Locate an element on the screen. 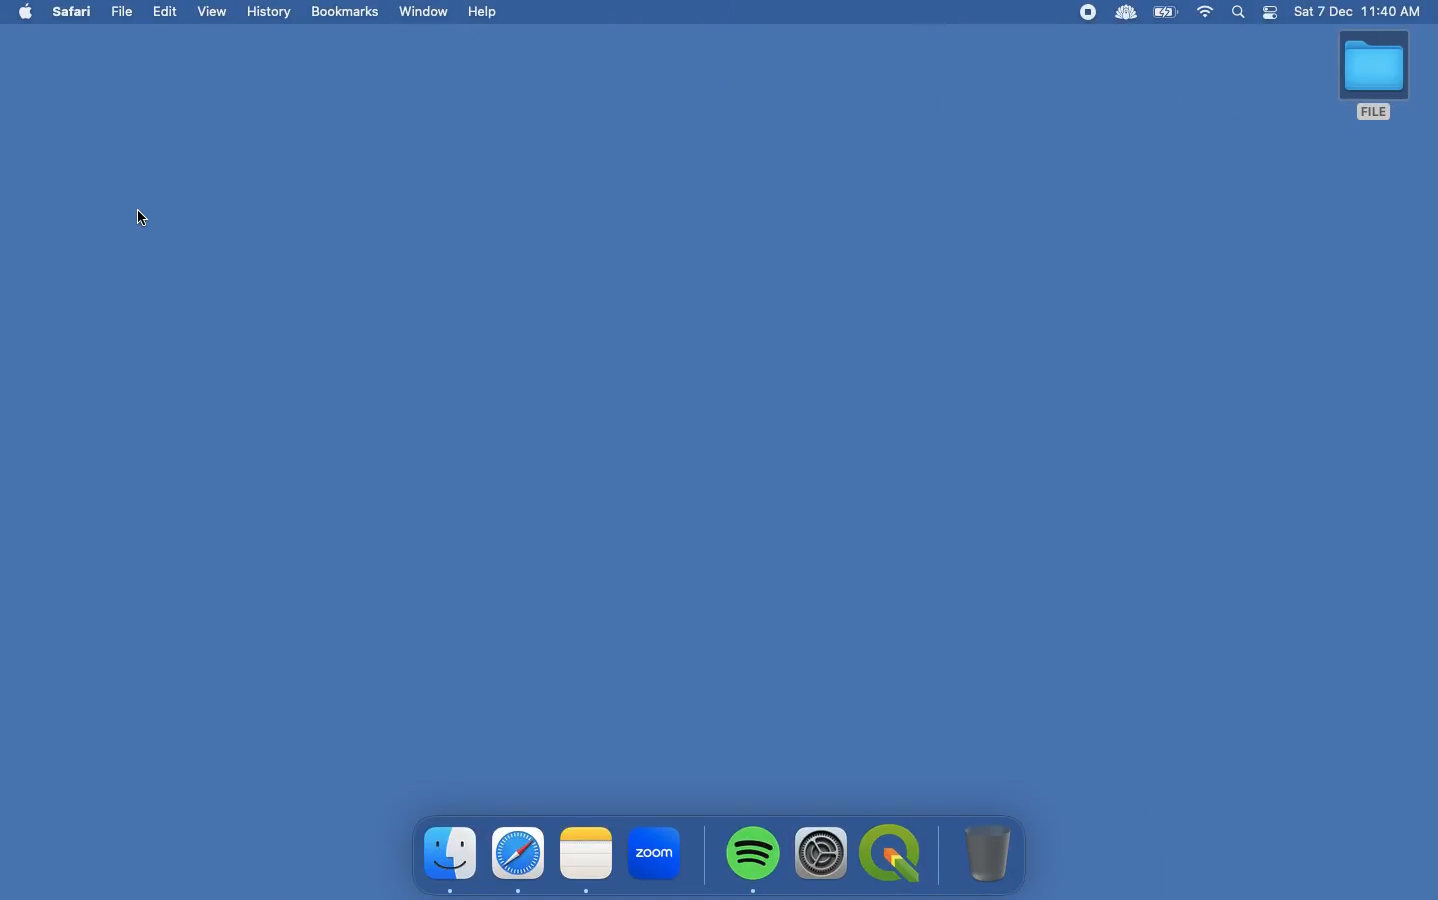 The height and width of the screenshot is (900, 1438). Notification is located at coordinates (1268, 14).